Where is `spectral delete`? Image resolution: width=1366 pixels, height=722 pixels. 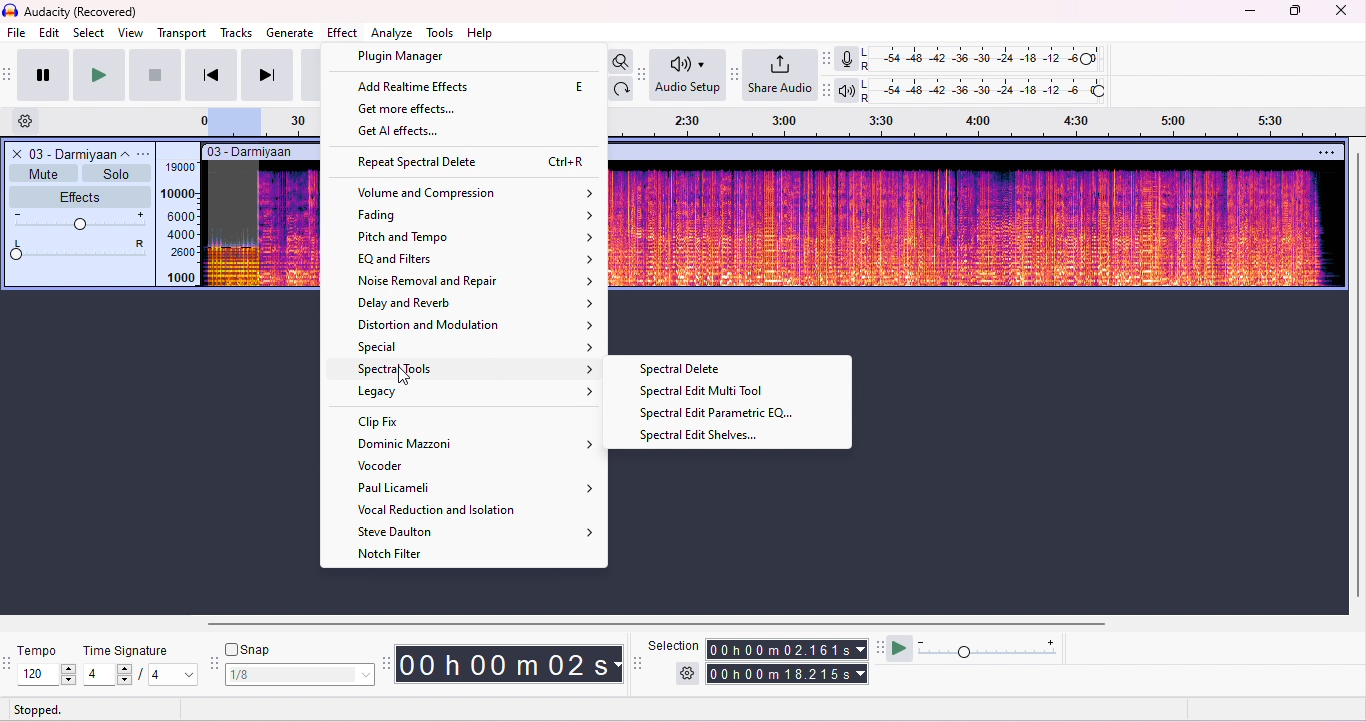 spectral delete is located at coordinates (686, 370).